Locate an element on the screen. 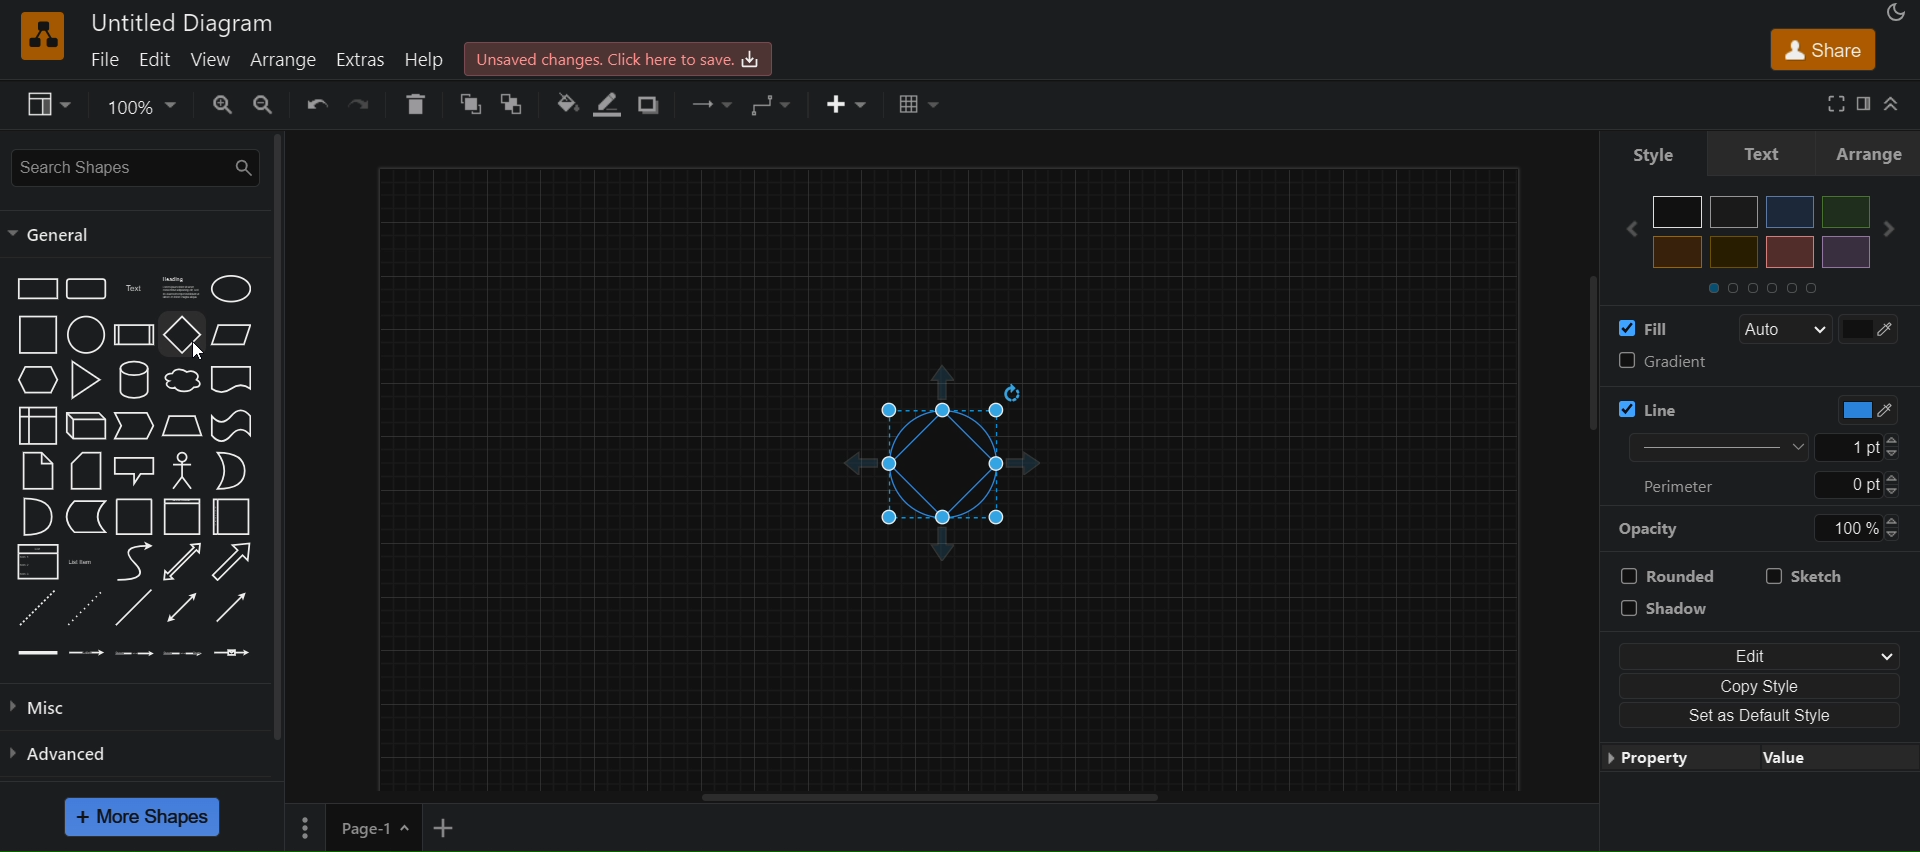 This screenshot has width=1920, height=852. list is located at coordinates (36, 564).